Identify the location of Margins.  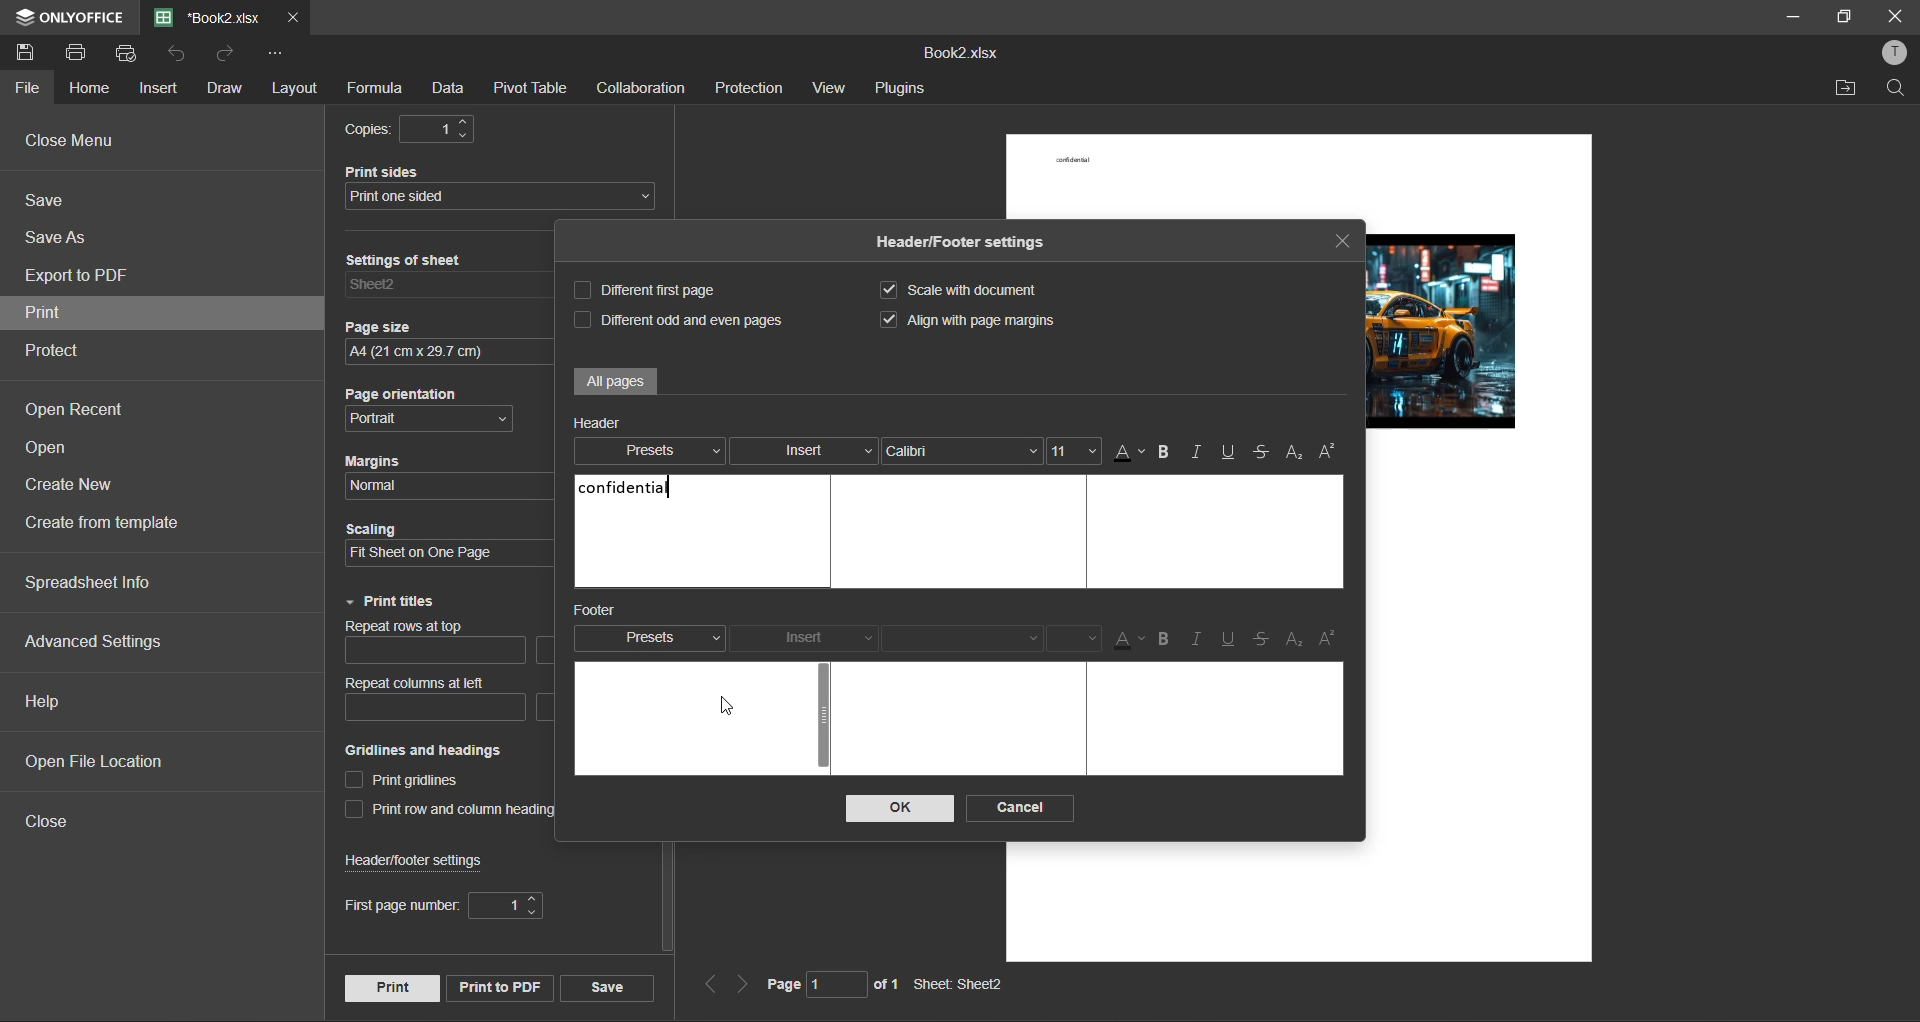
(382, 460).